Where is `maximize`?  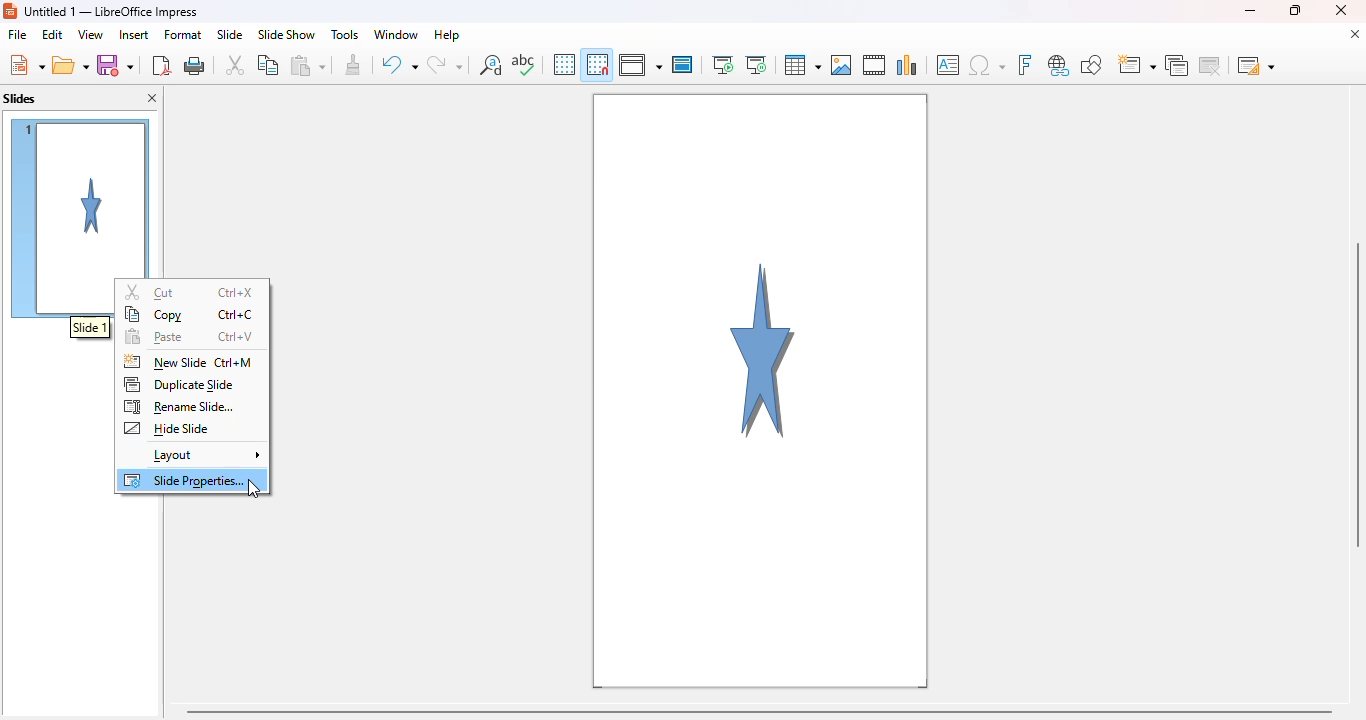 maximize is located at coordinates (1296, 10).